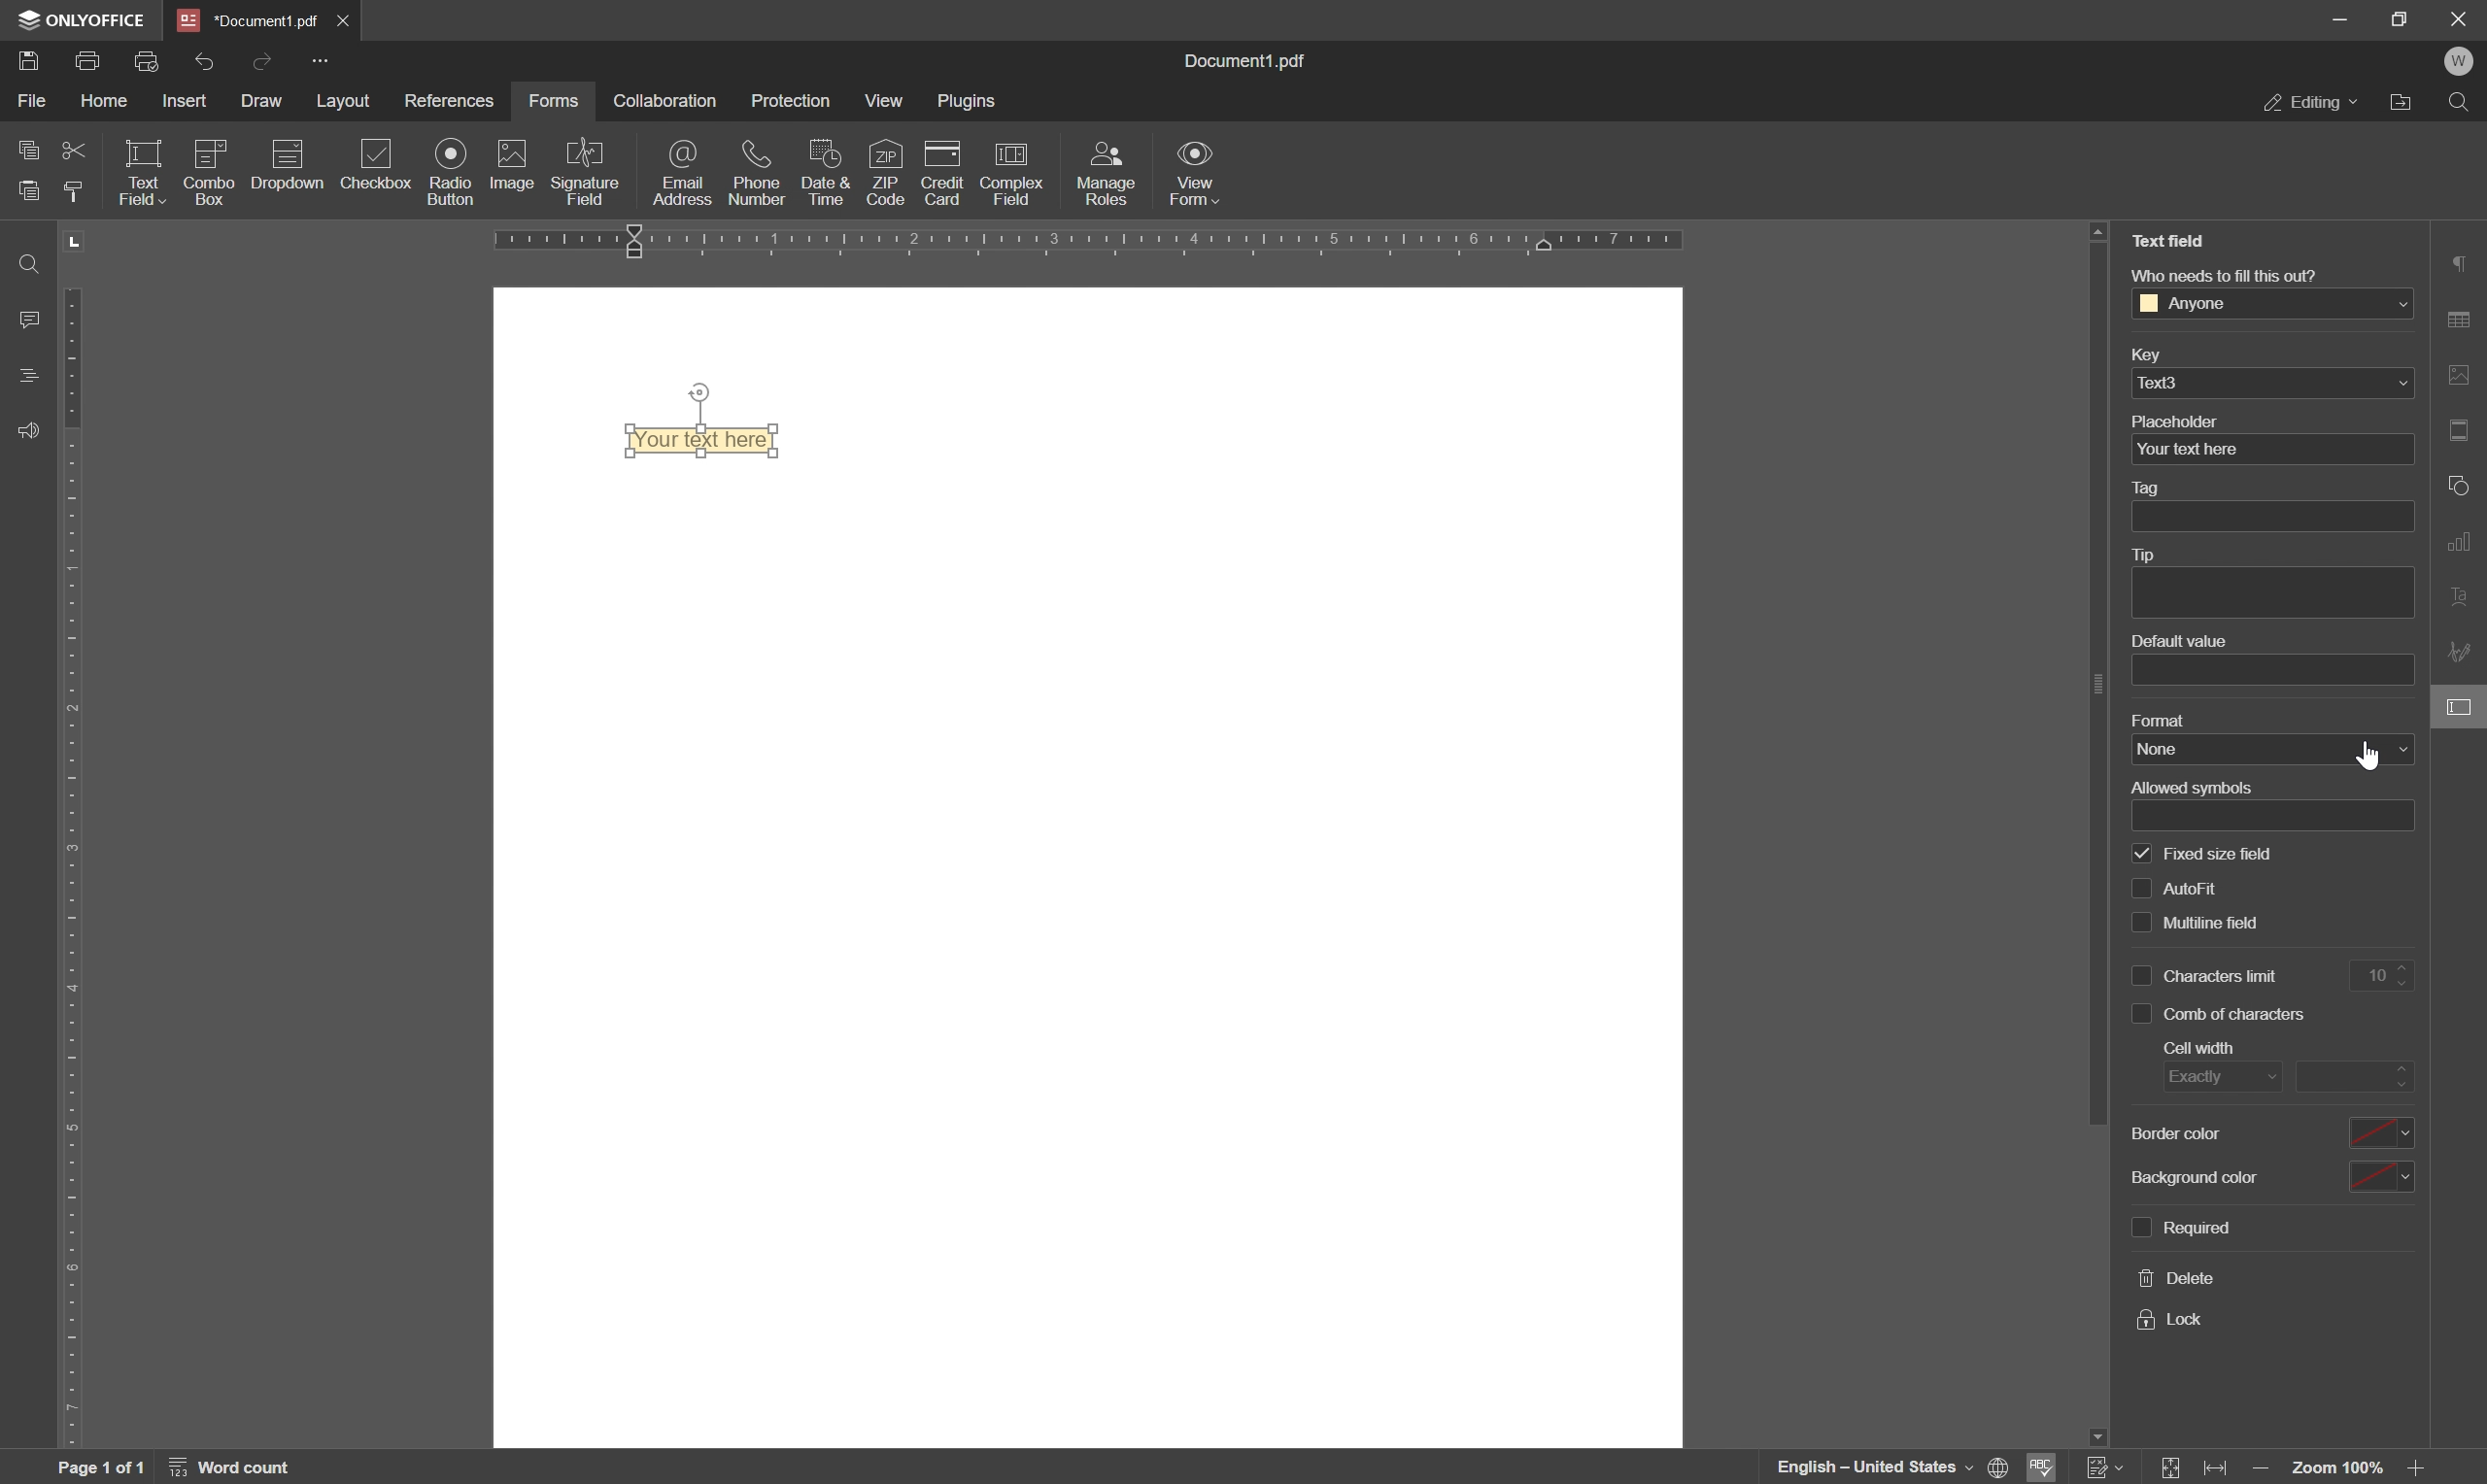  Describe the element at coordinates (320, 60) in the screenshot. I see `Quick Access Toolbar` at that location.